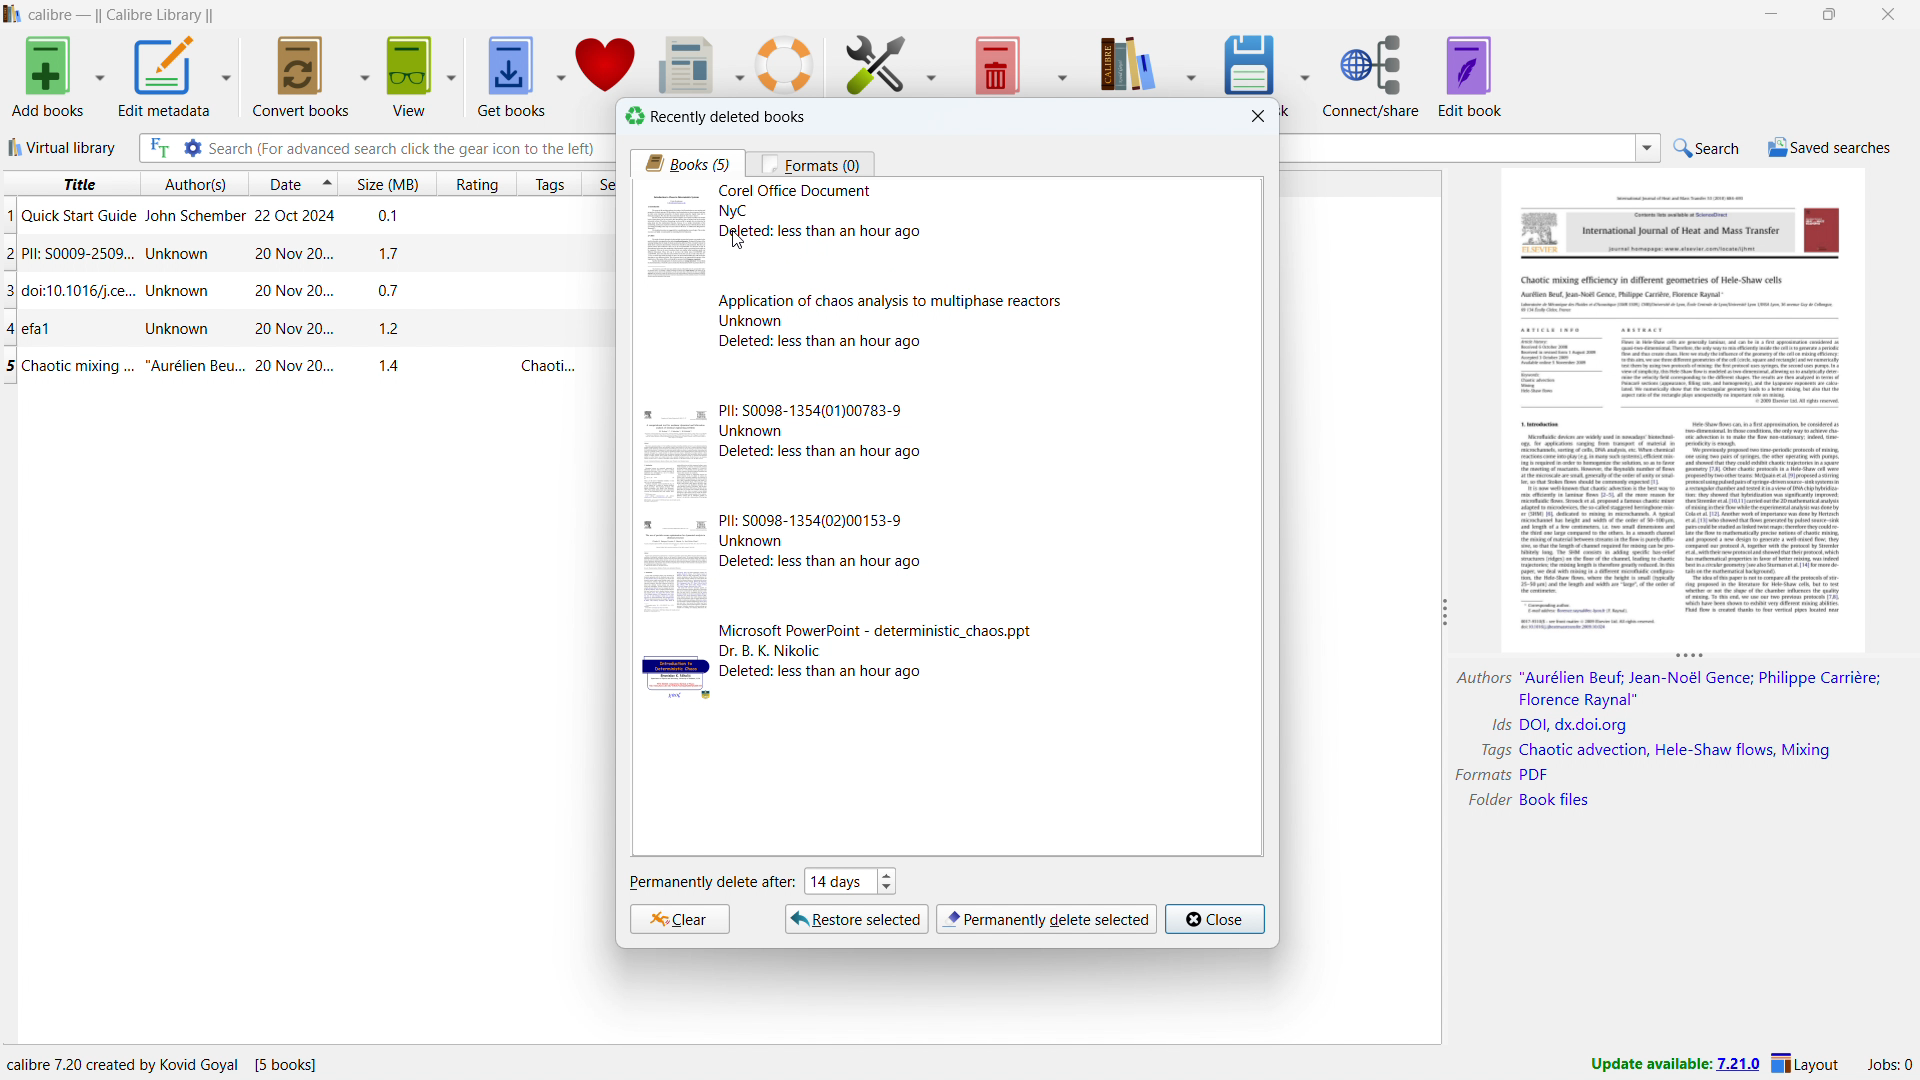 Image resolution: width=1920 pixels, height=1080 pixels. Describe the element at coordinates (559, 75) in the screenshot. I see `get books options` at that location.